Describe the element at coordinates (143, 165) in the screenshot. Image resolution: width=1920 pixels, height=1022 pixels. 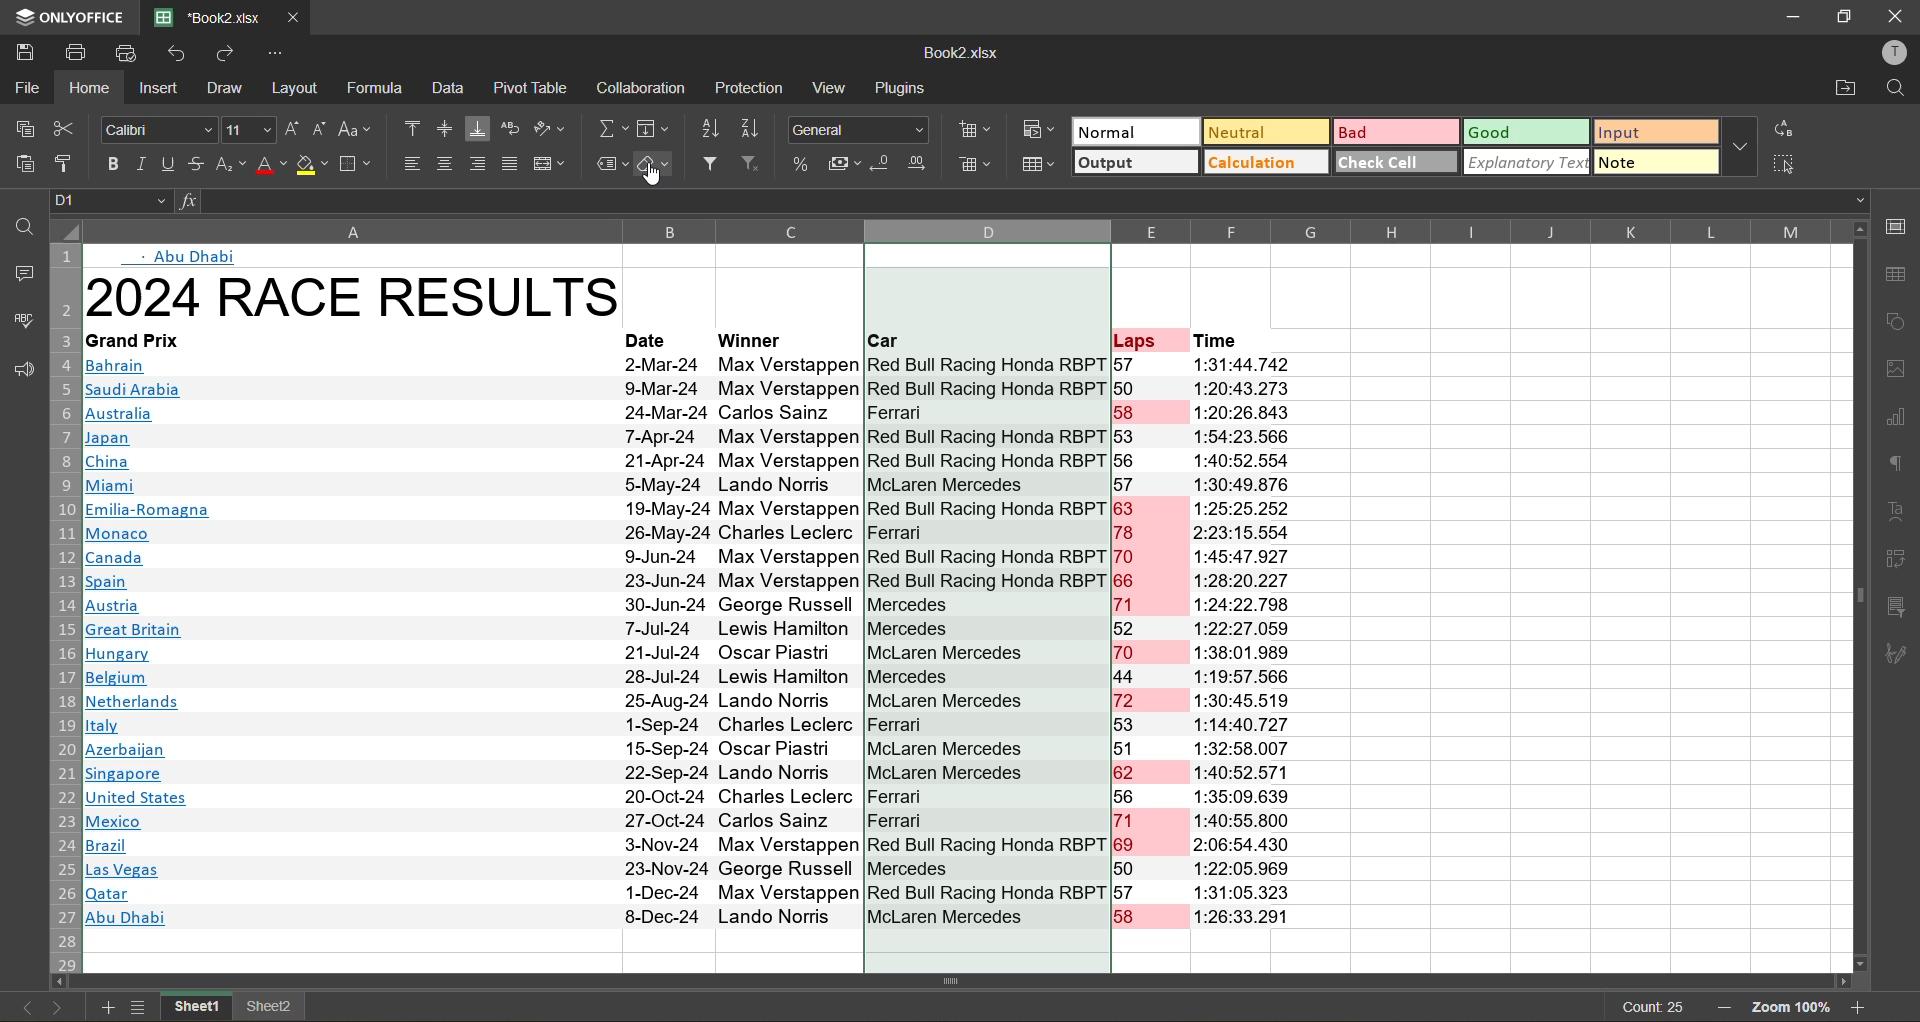
I see `italic` at that location.